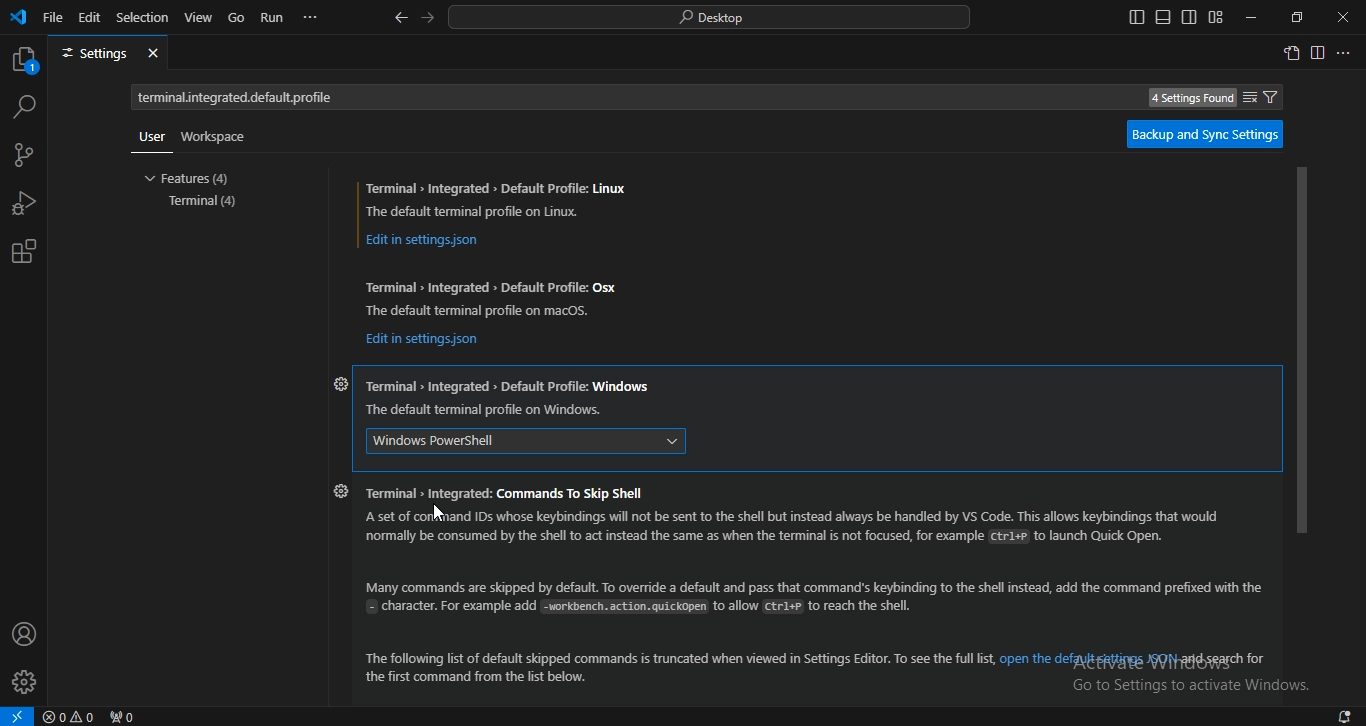  Describe the element at coordinates (24, 61) in the screenshot. I see `explorer` at that location.